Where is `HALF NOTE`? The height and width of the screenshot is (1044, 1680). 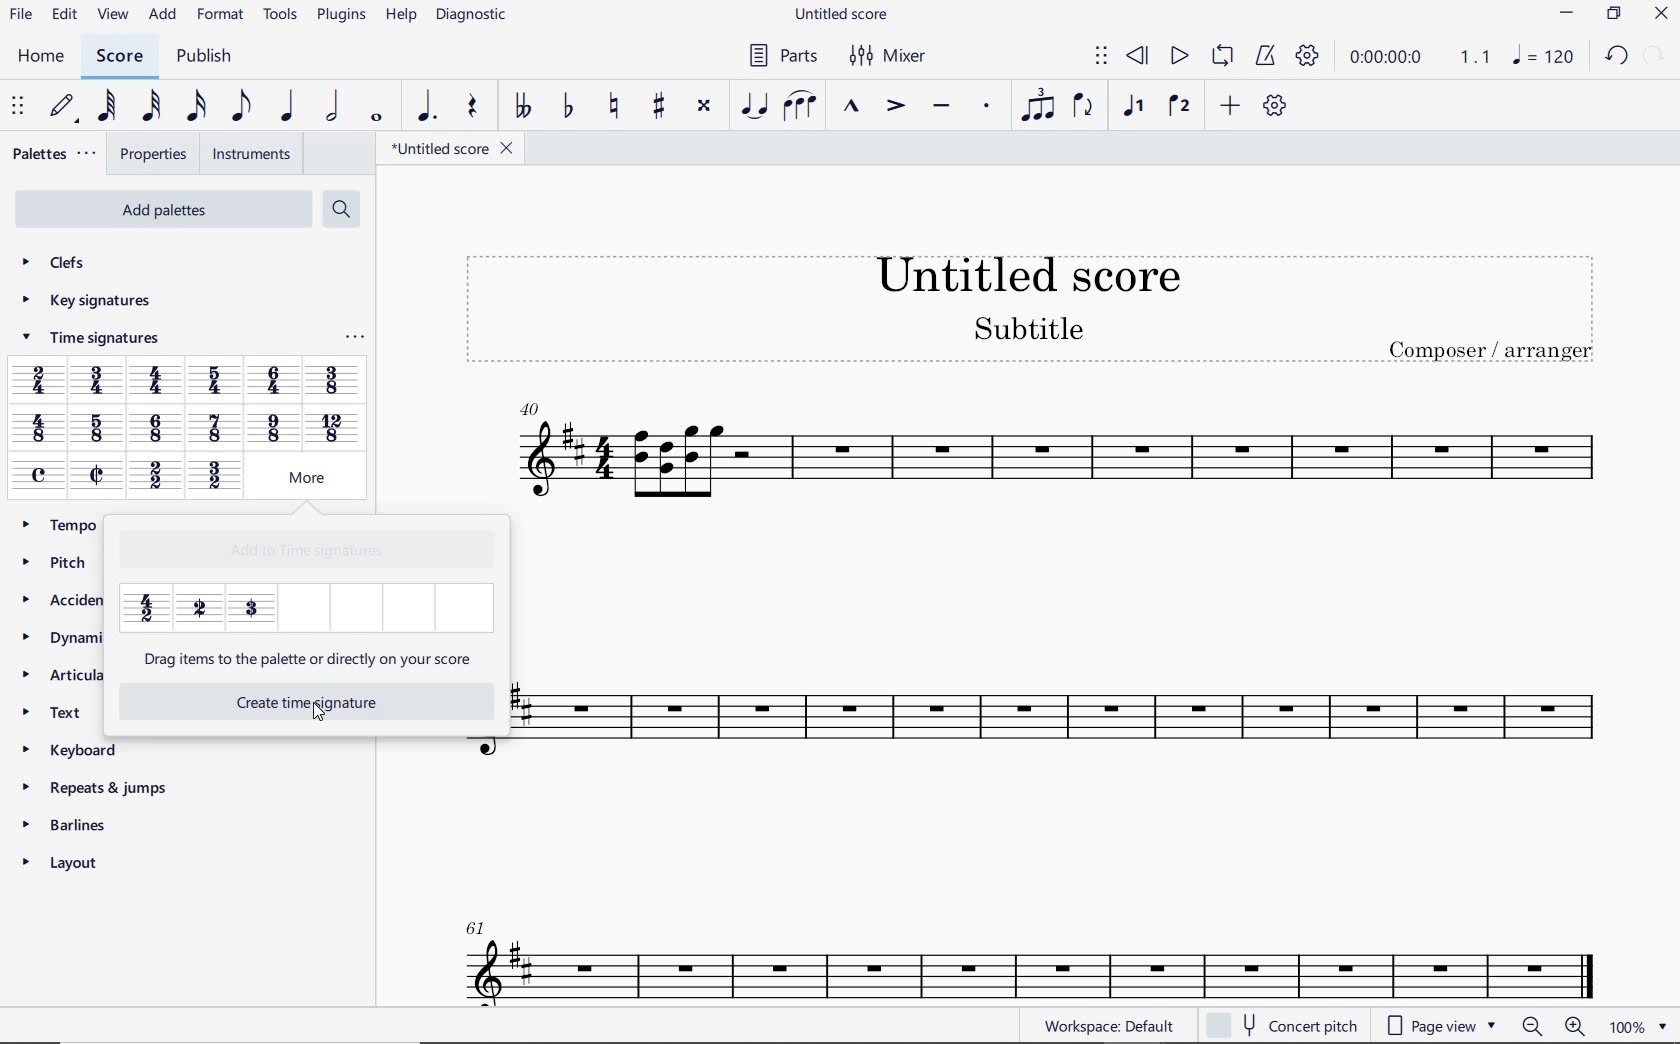
HALF NOTE is located at coordinates (331, 107).